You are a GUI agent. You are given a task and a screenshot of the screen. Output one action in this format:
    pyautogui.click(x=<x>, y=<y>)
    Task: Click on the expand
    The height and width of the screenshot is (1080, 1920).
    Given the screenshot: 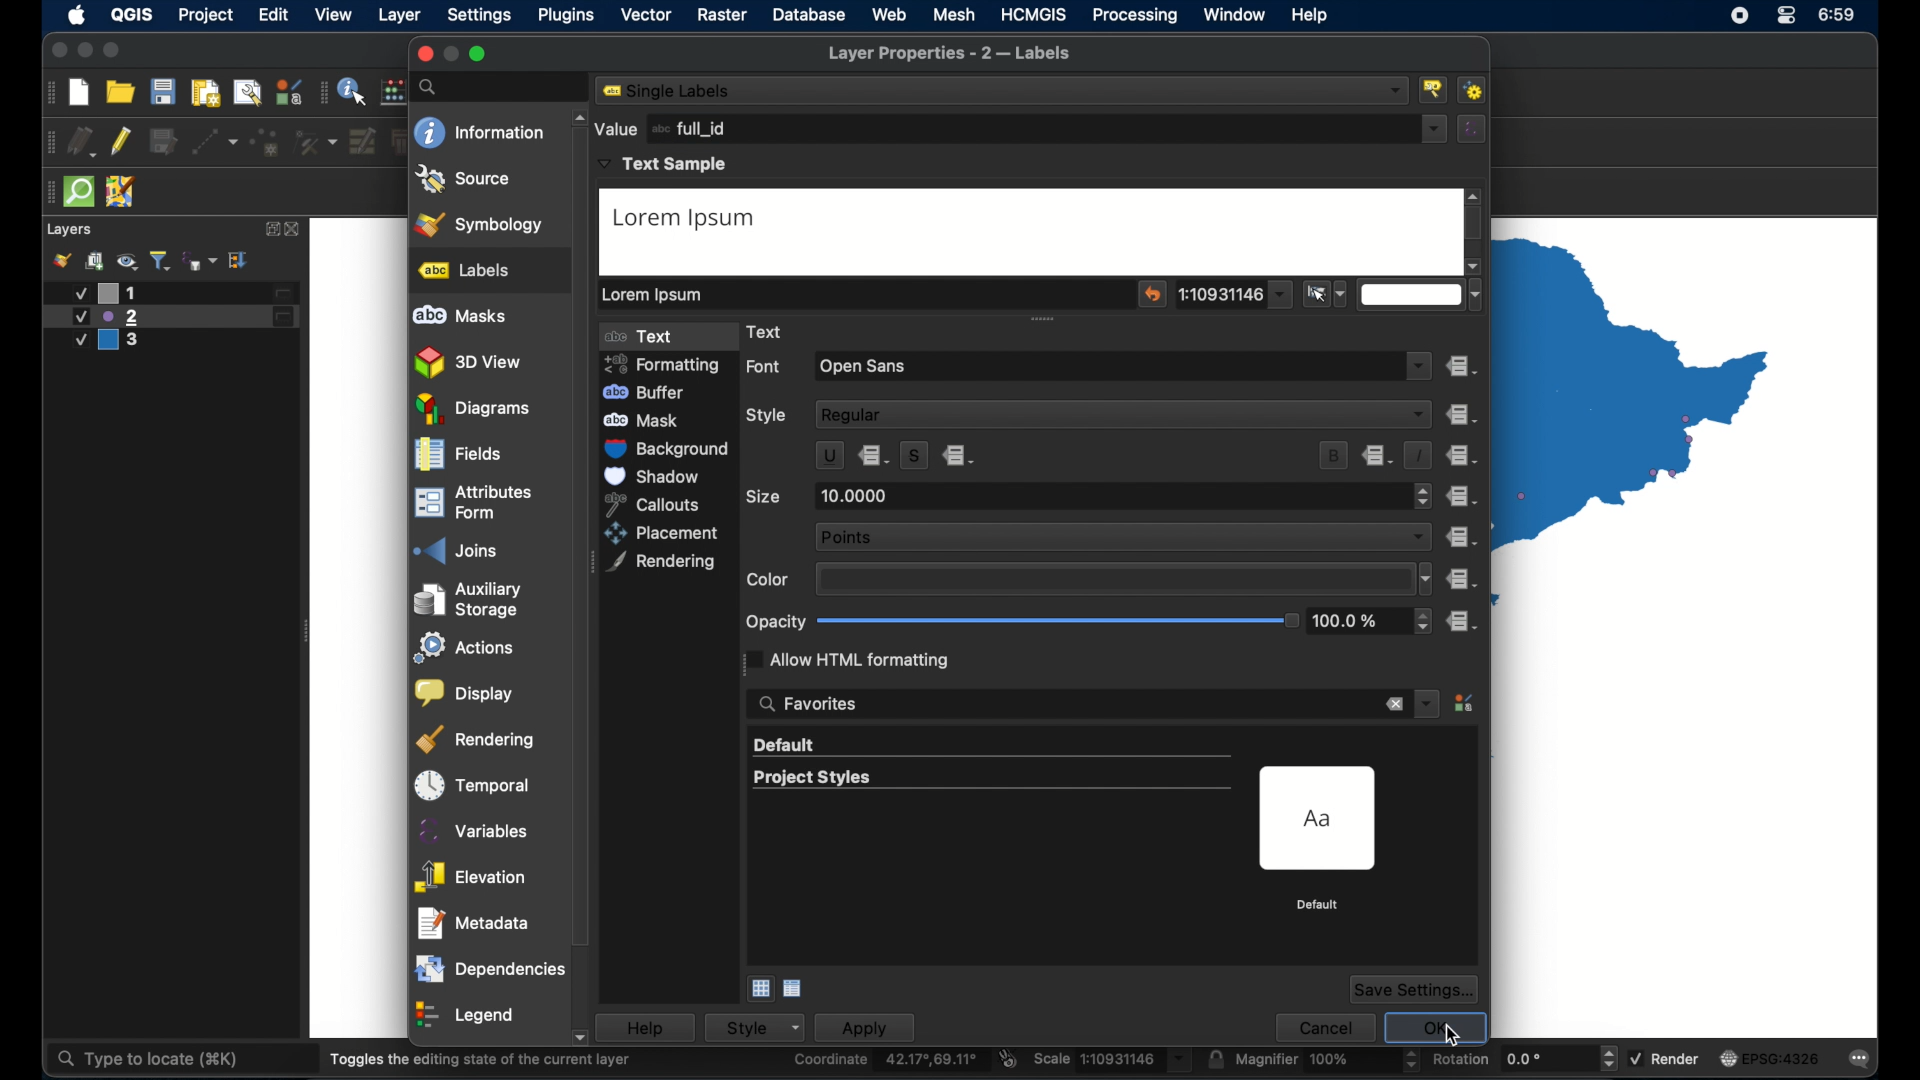 What is the action you would take?
    pyautogui.click(x=269, y=229)
    